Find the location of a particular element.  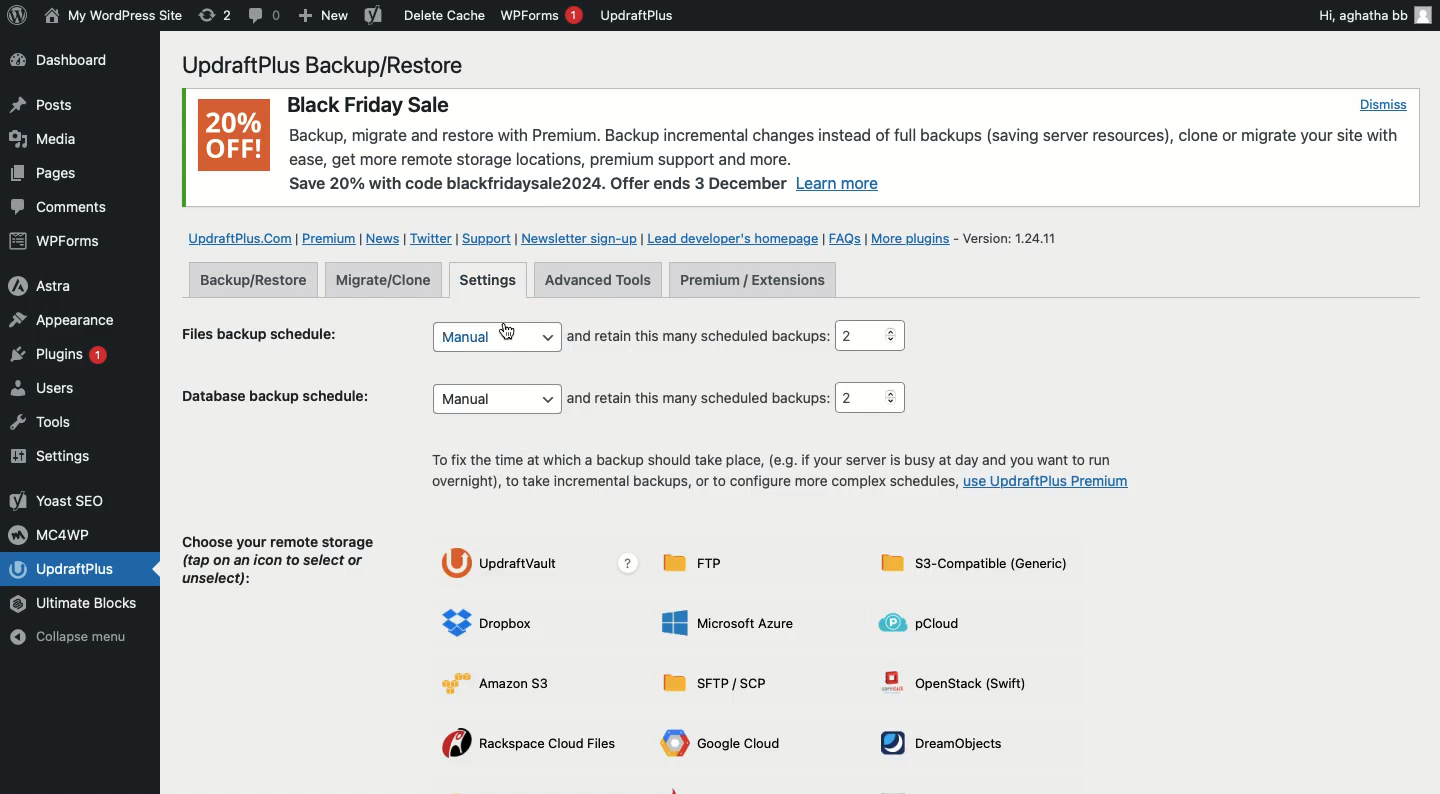

Choose your remote storage
(tap on an icon to select or
unselect): is located at coordinates (280, 565).